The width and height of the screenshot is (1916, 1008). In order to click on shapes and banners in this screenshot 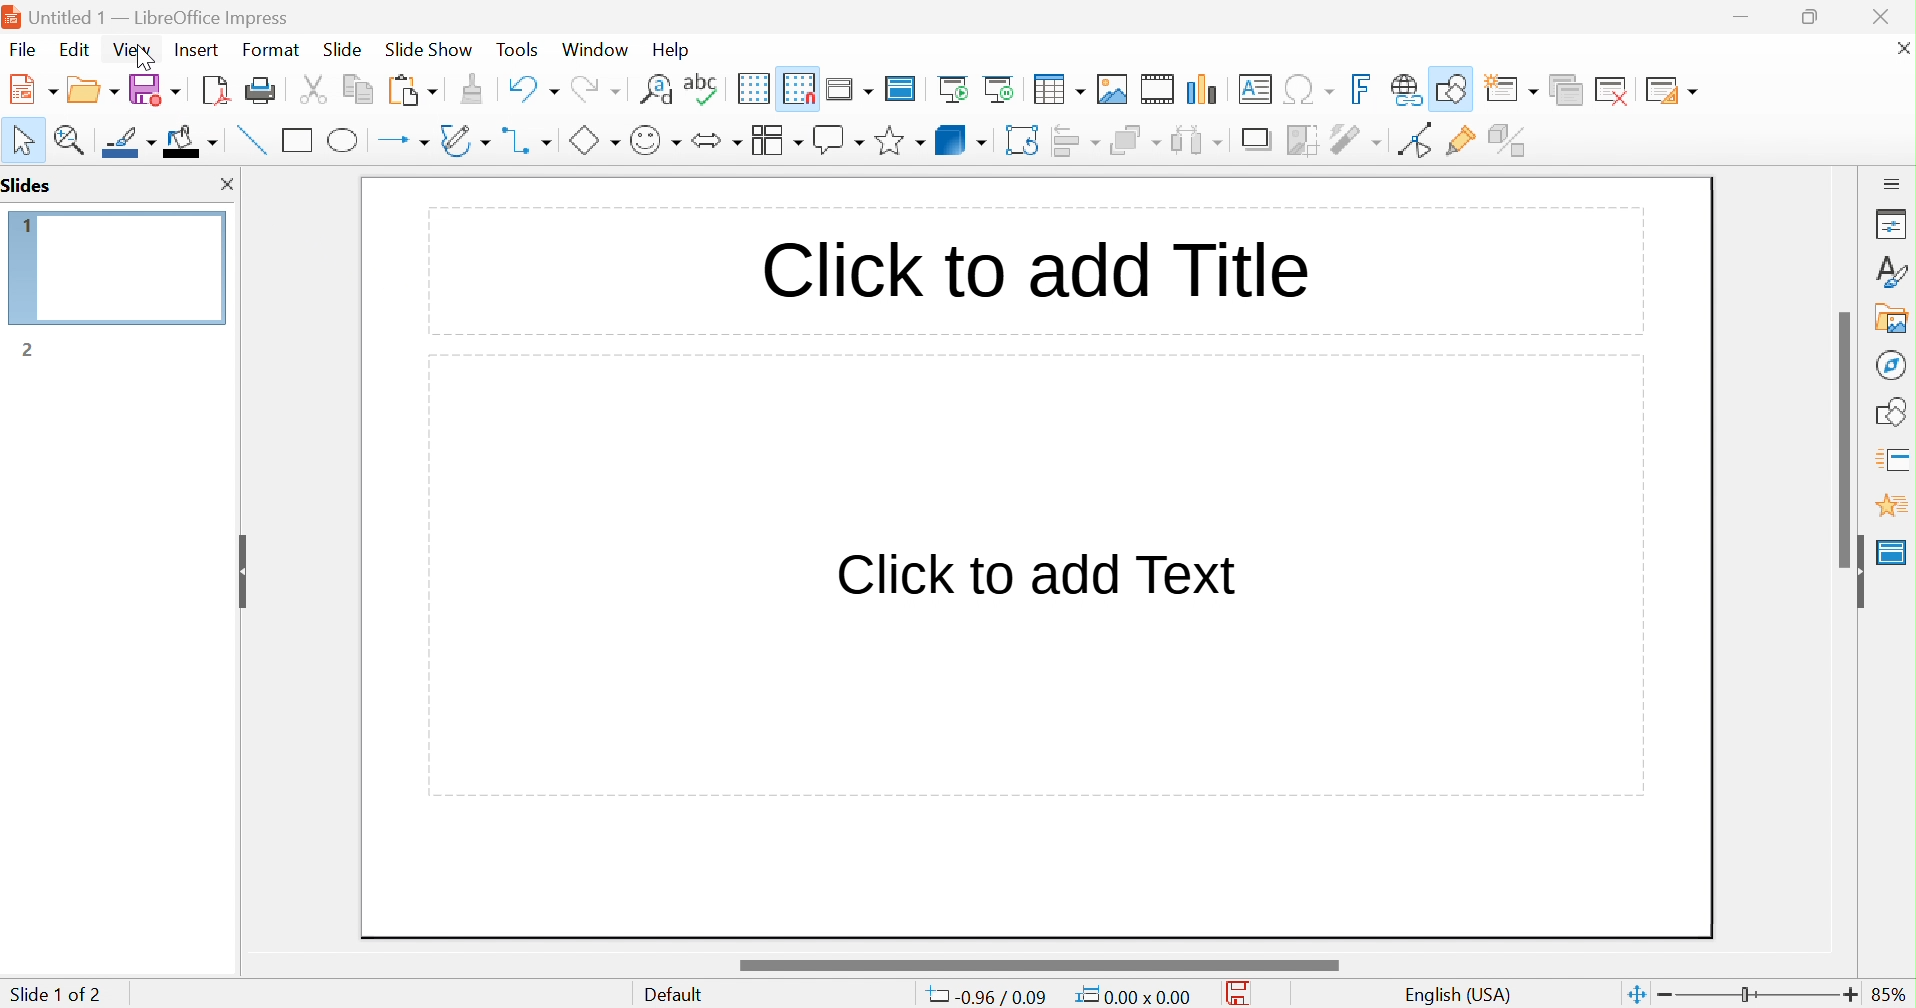, I will do `click(899, 141)`.